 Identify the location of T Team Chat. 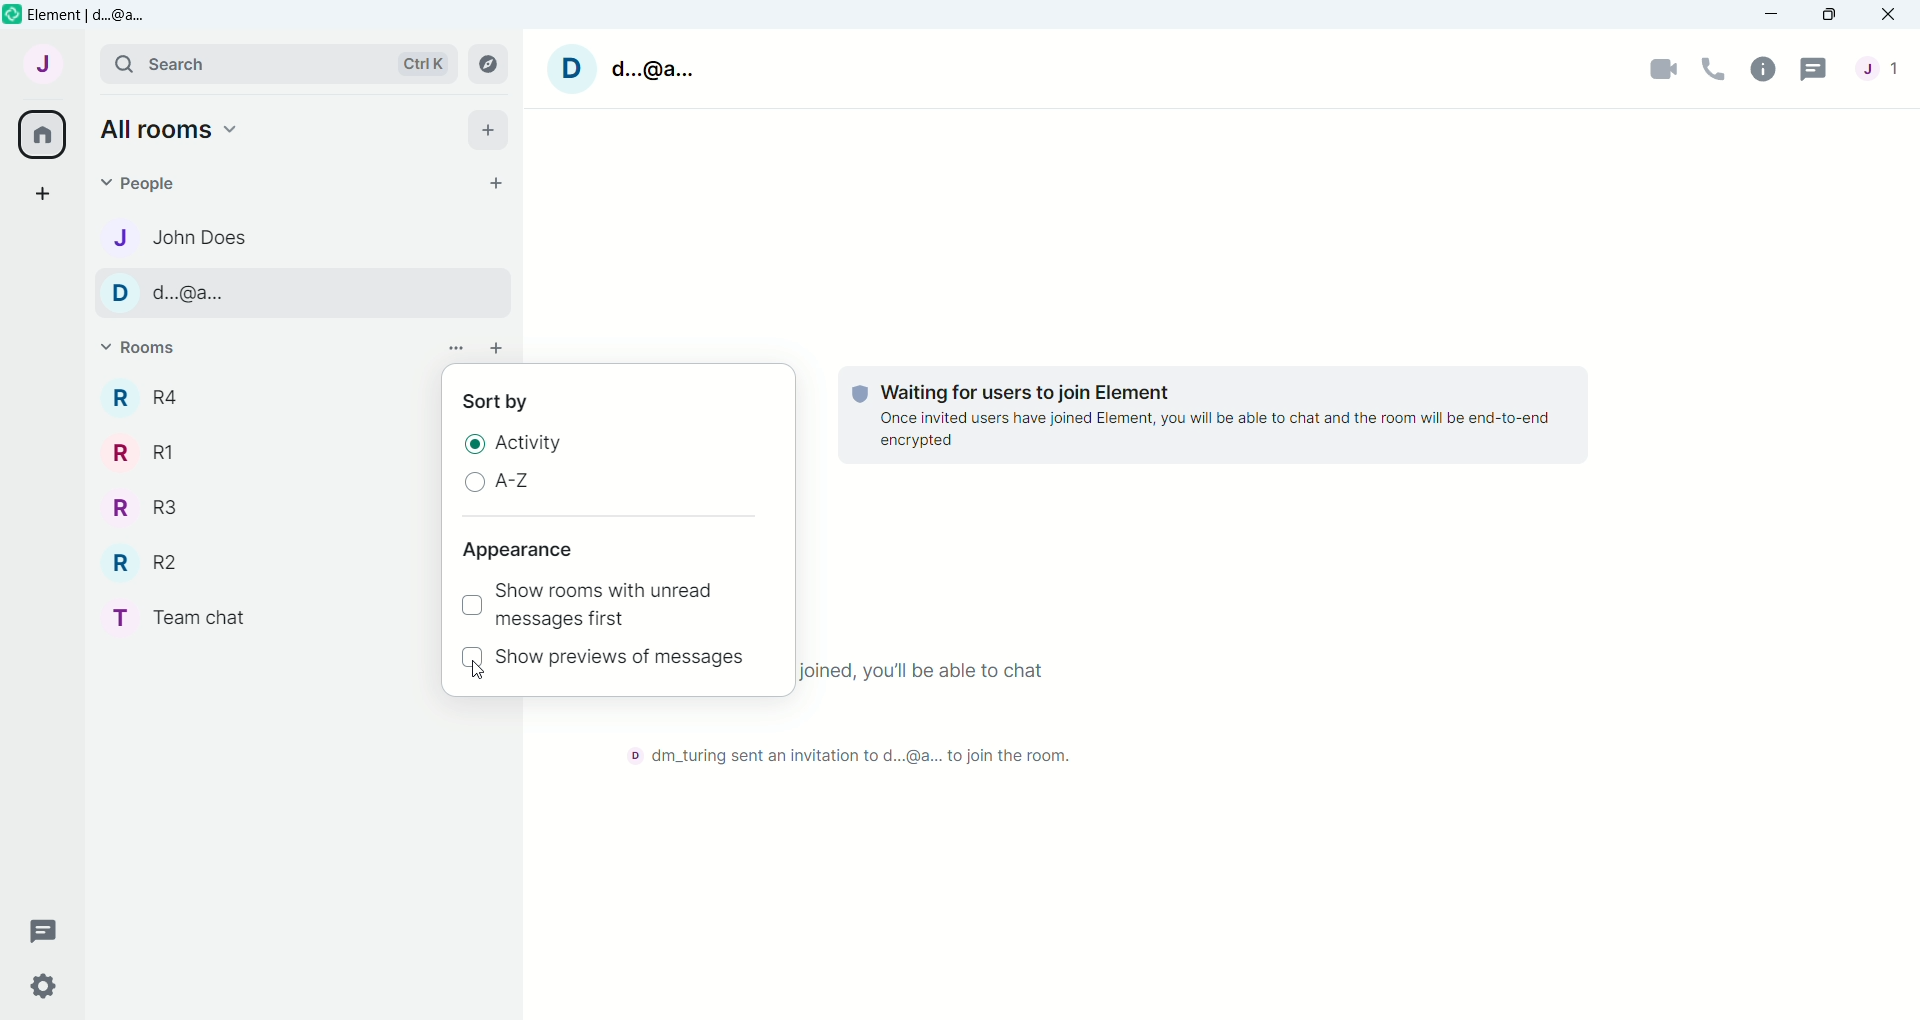
(194, 616).